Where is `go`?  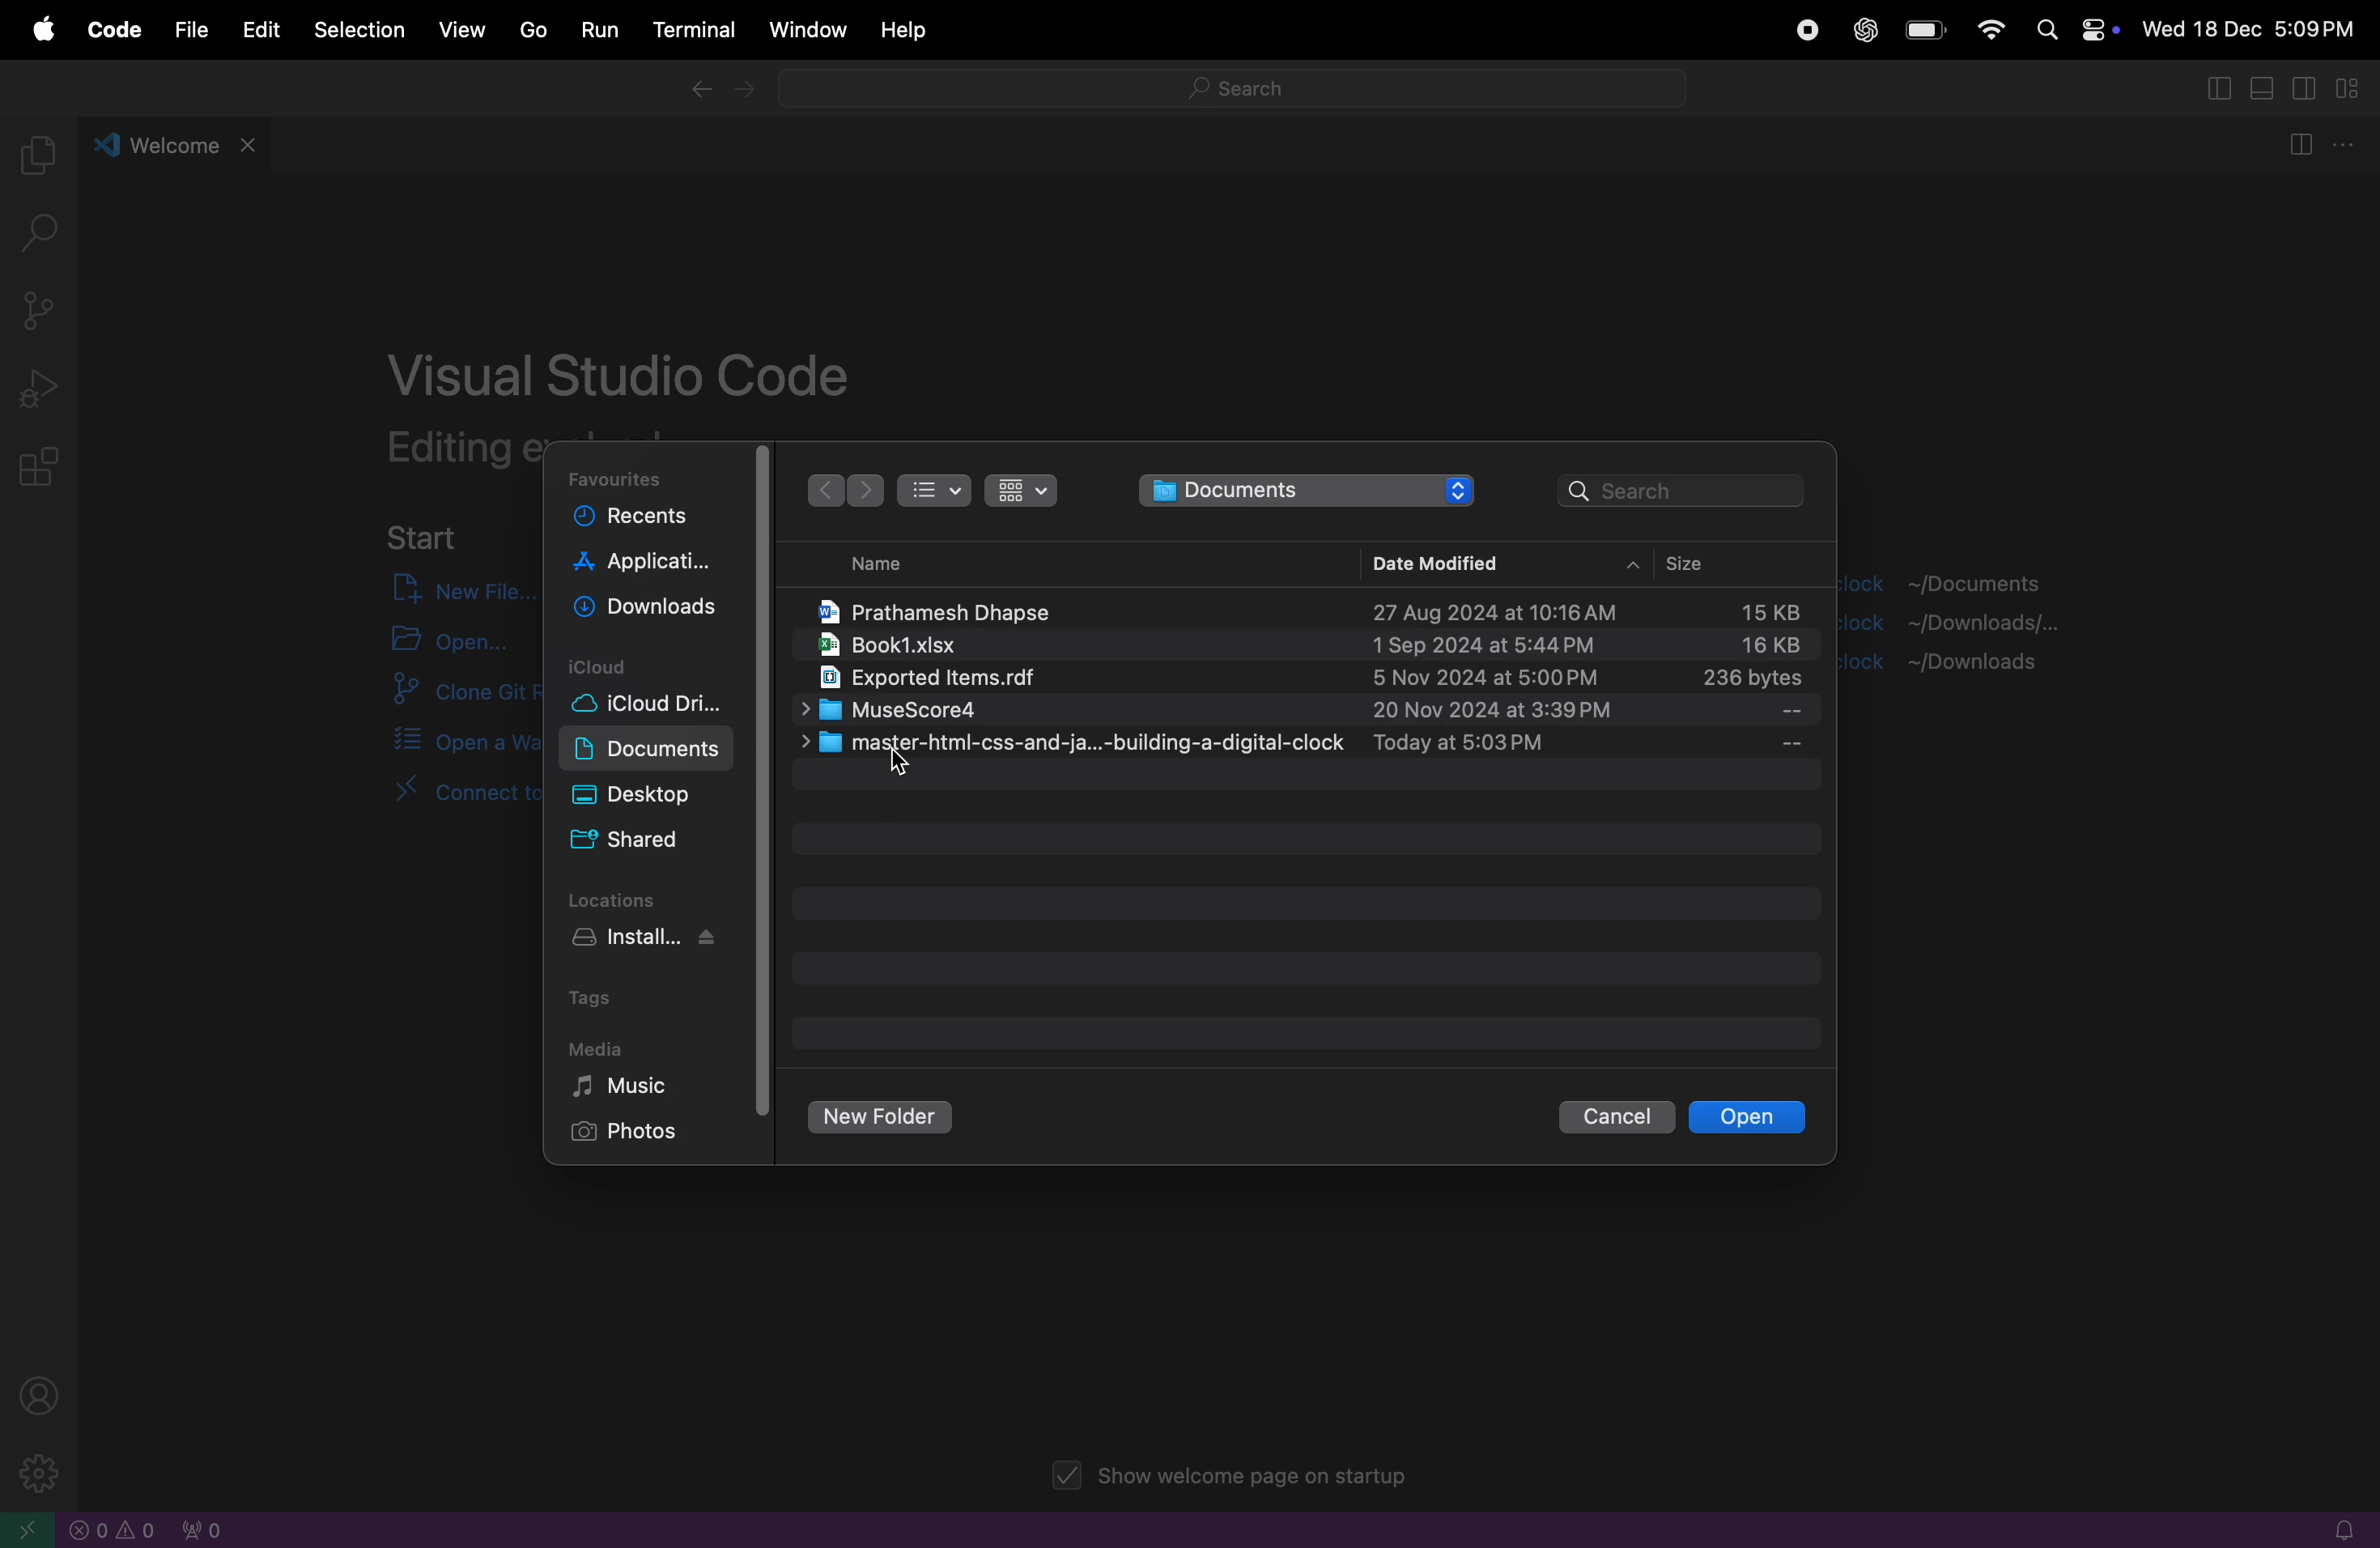 go is located at coordinates (527, 30).